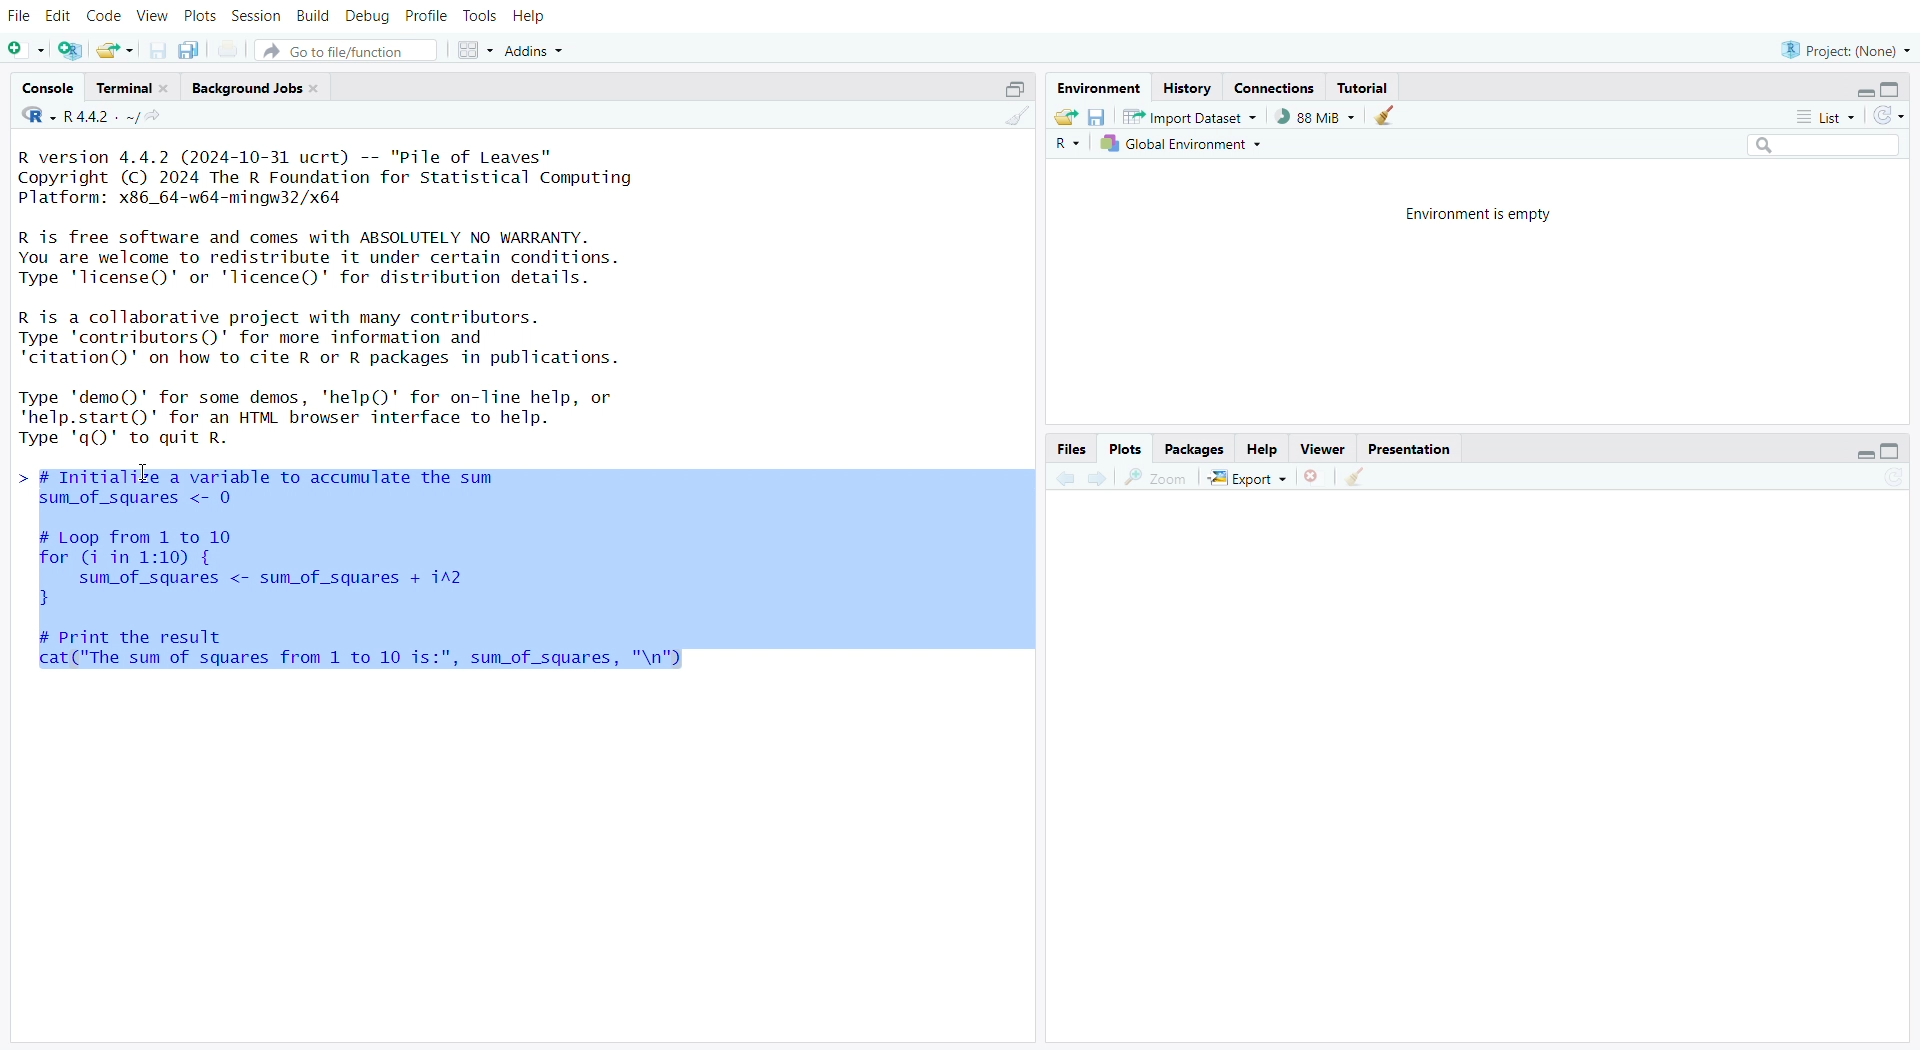 The height and width of the screenshot is (1050, 1920). I want to click on viewer, so click(1325, 448).